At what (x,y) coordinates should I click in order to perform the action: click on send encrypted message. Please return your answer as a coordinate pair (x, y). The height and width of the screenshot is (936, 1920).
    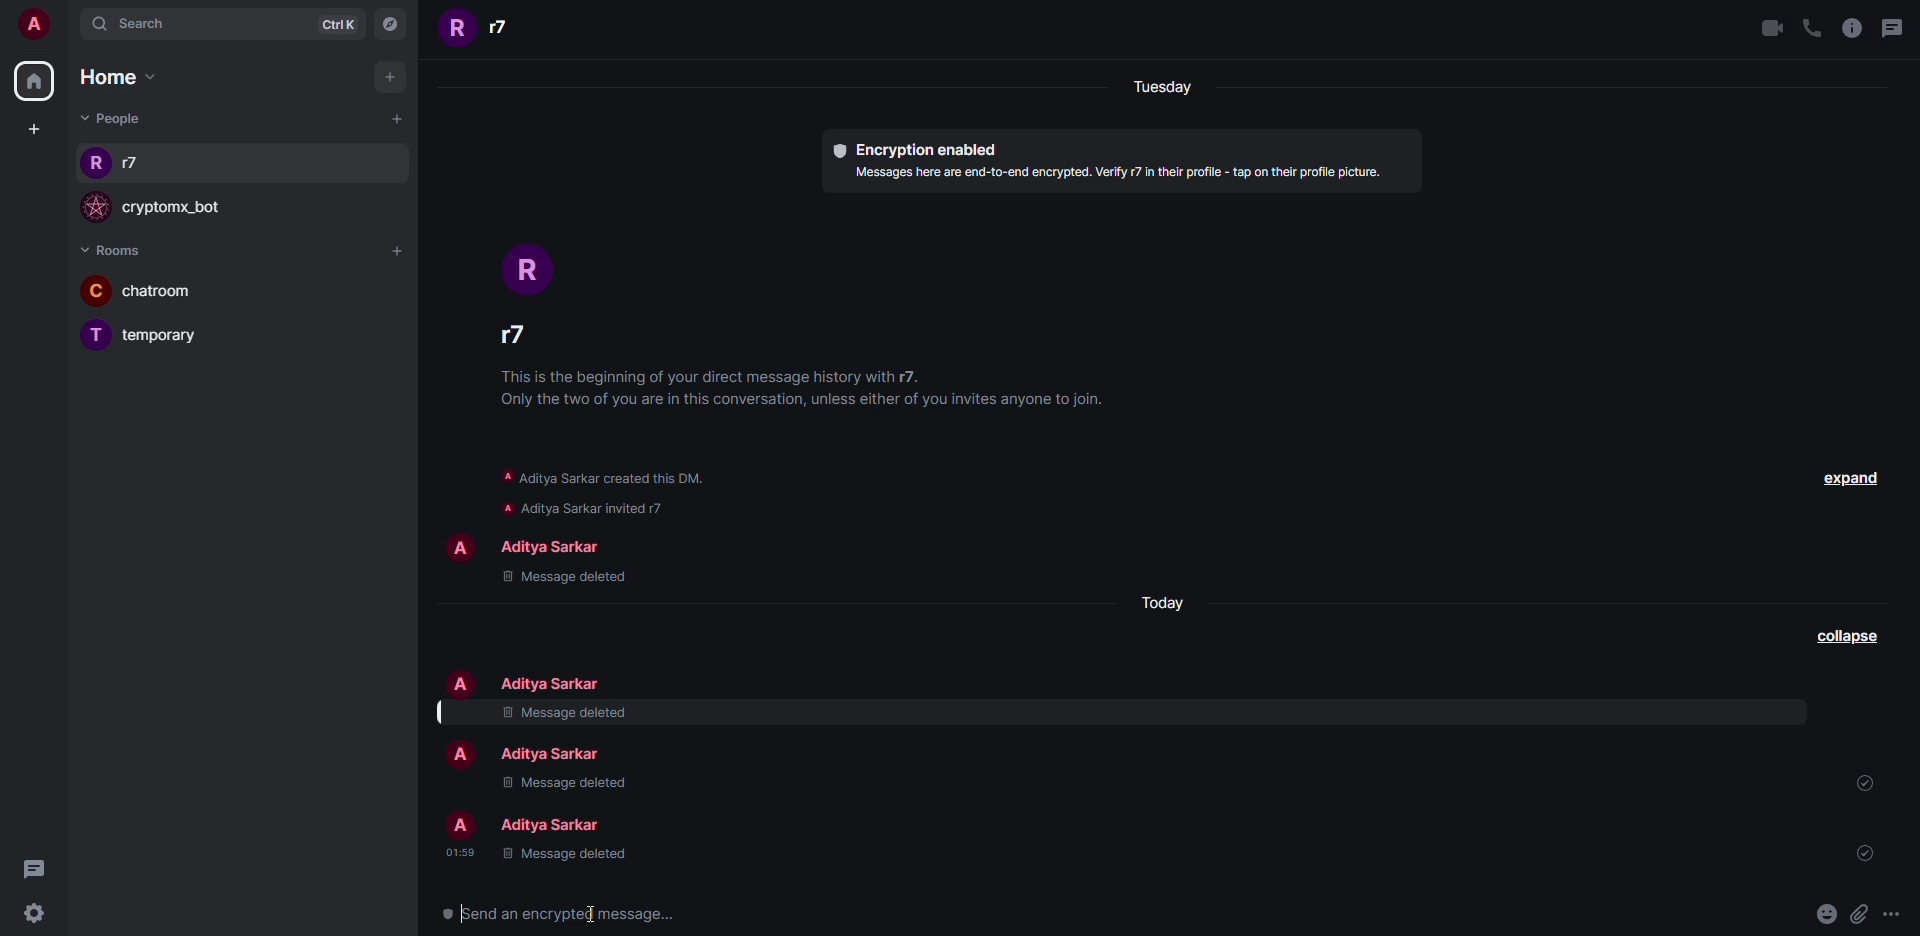
    Looking at the image, I should click on (549, 913).